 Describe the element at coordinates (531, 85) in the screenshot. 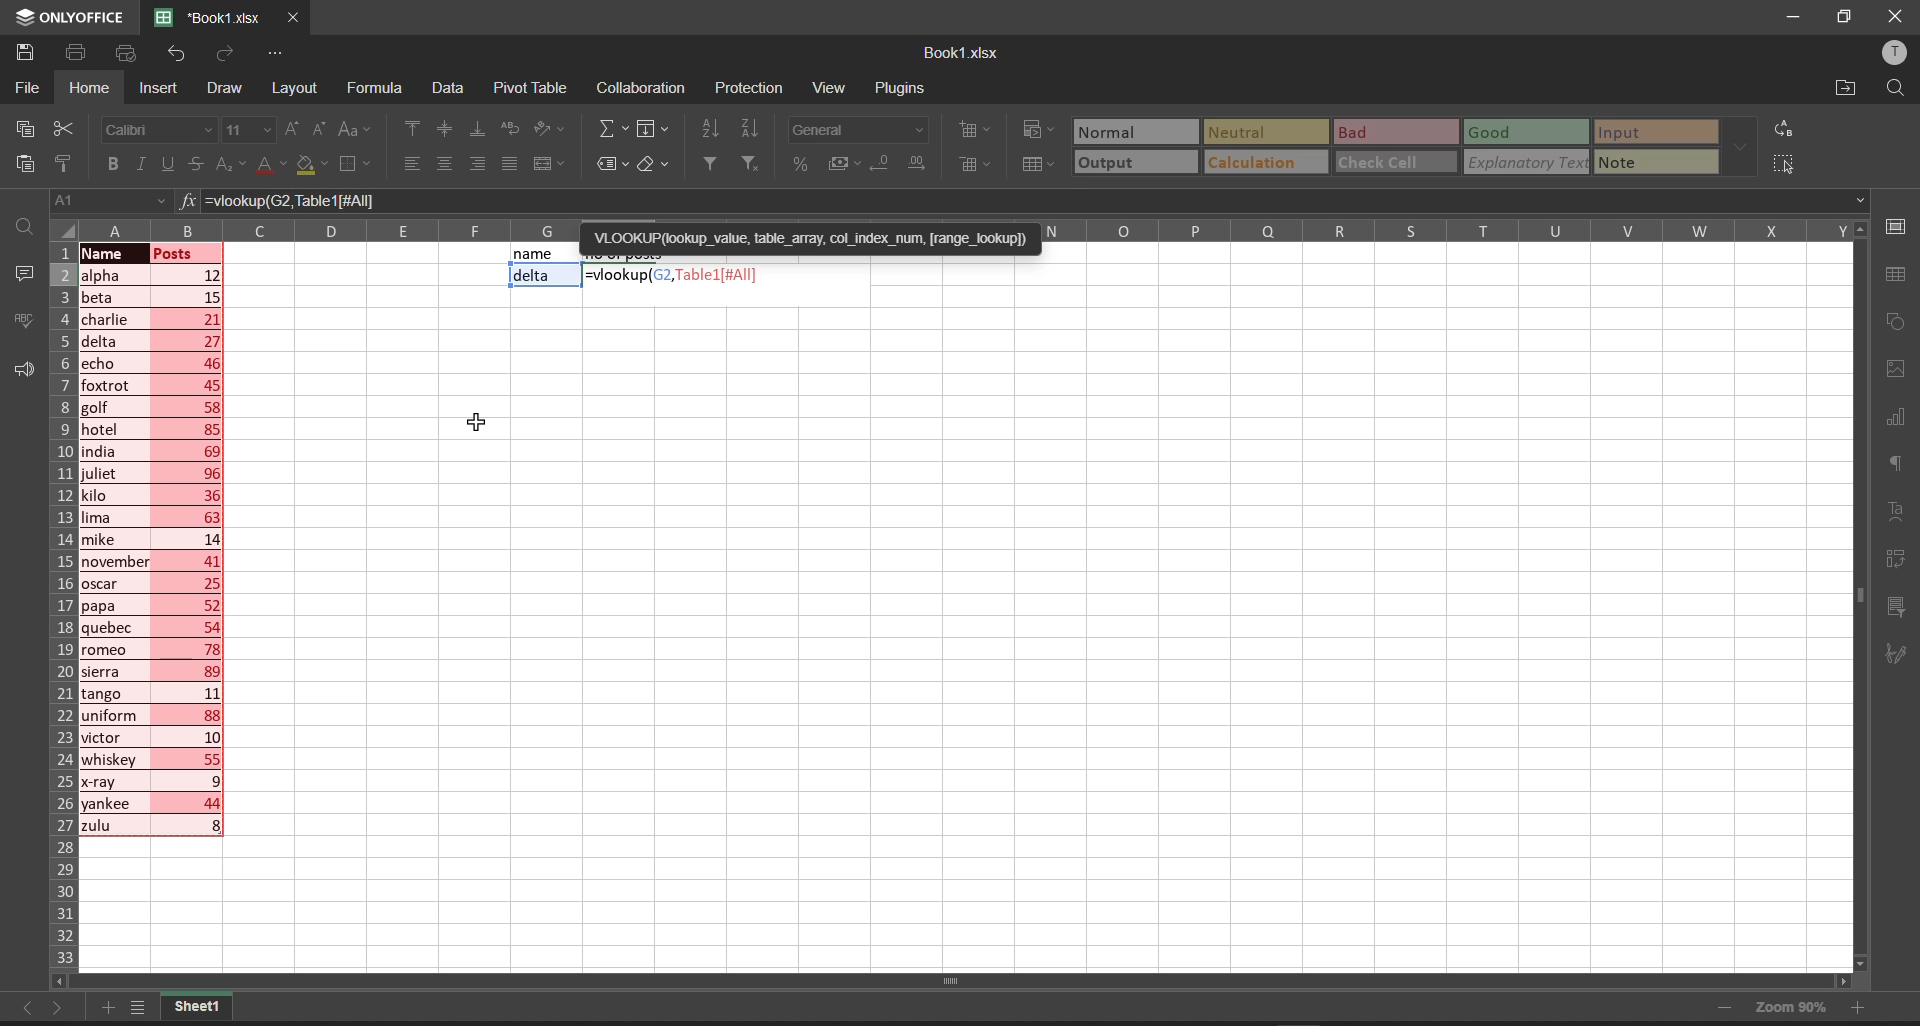

I see `pivot table` at that location.